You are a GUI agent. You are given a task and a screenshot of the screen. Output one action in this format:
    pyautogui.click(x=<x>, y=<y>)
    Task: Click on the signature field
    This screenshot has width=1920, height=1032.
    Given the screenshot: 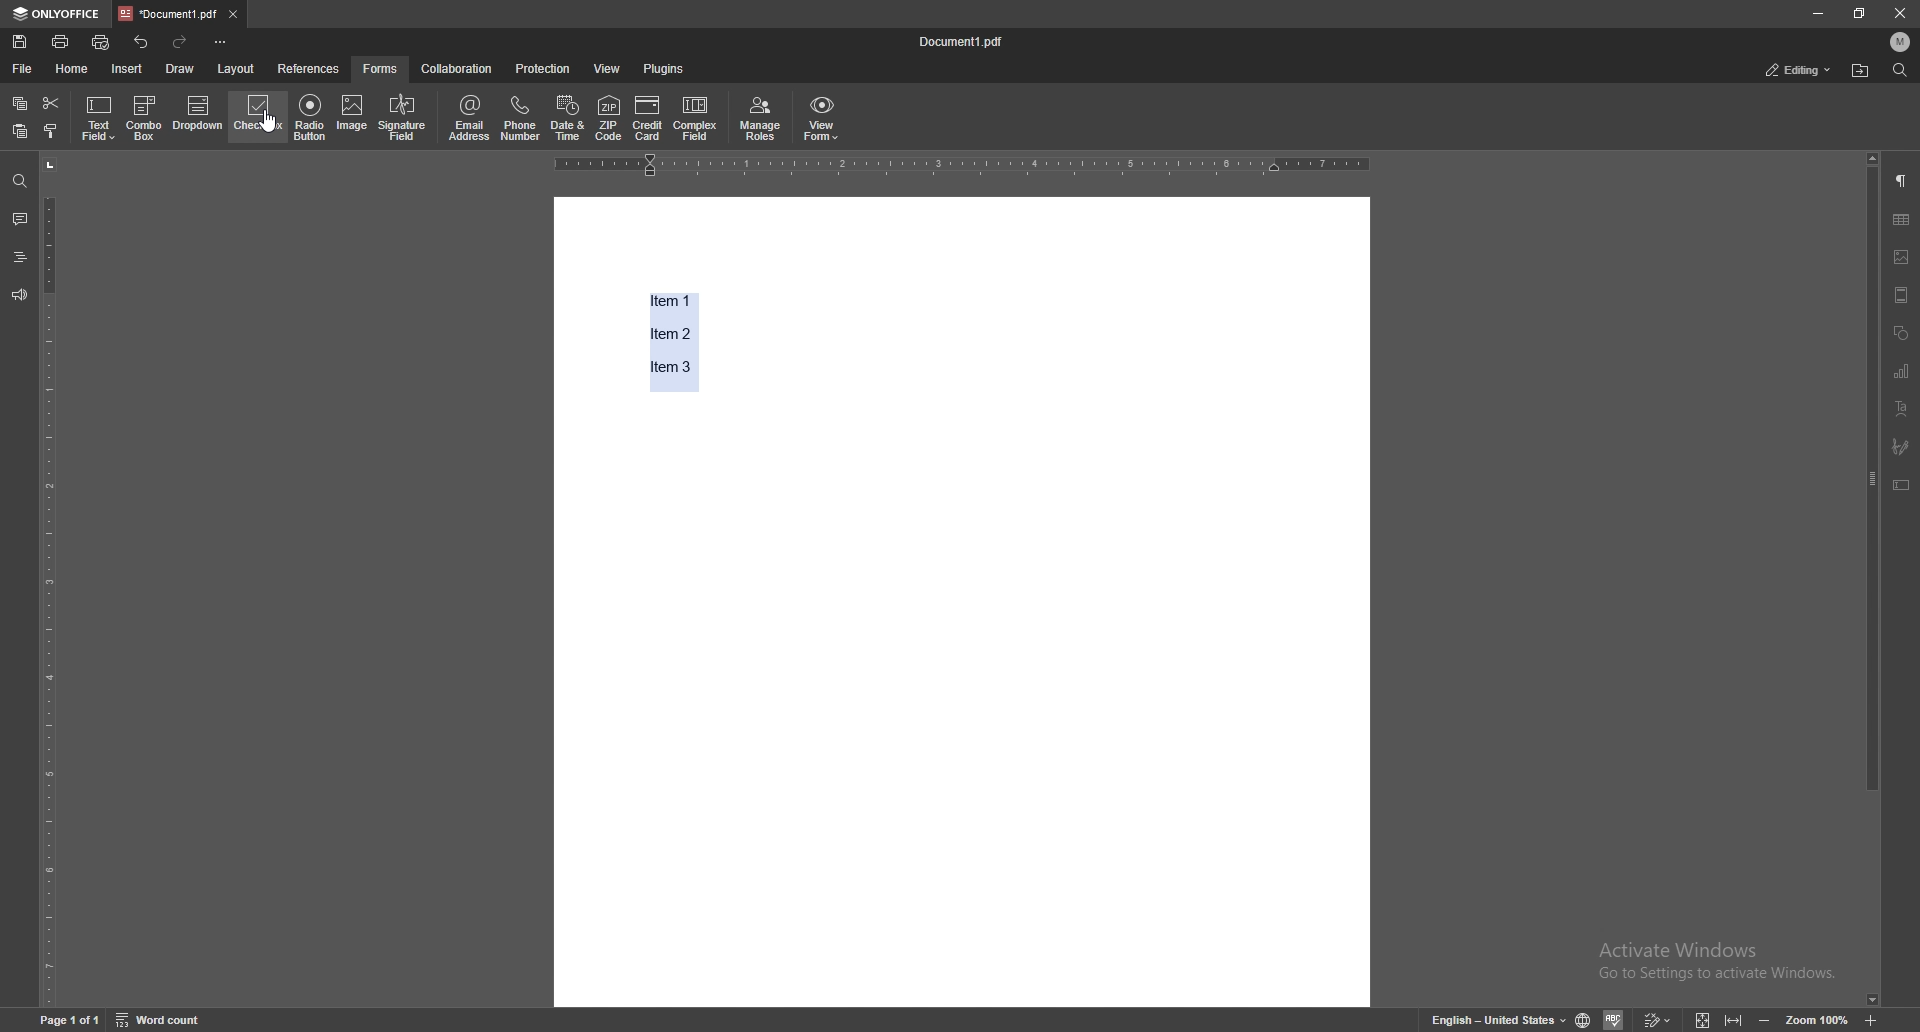 What is the action you would take?
    pyautogui.click(x=403, y=118)
    